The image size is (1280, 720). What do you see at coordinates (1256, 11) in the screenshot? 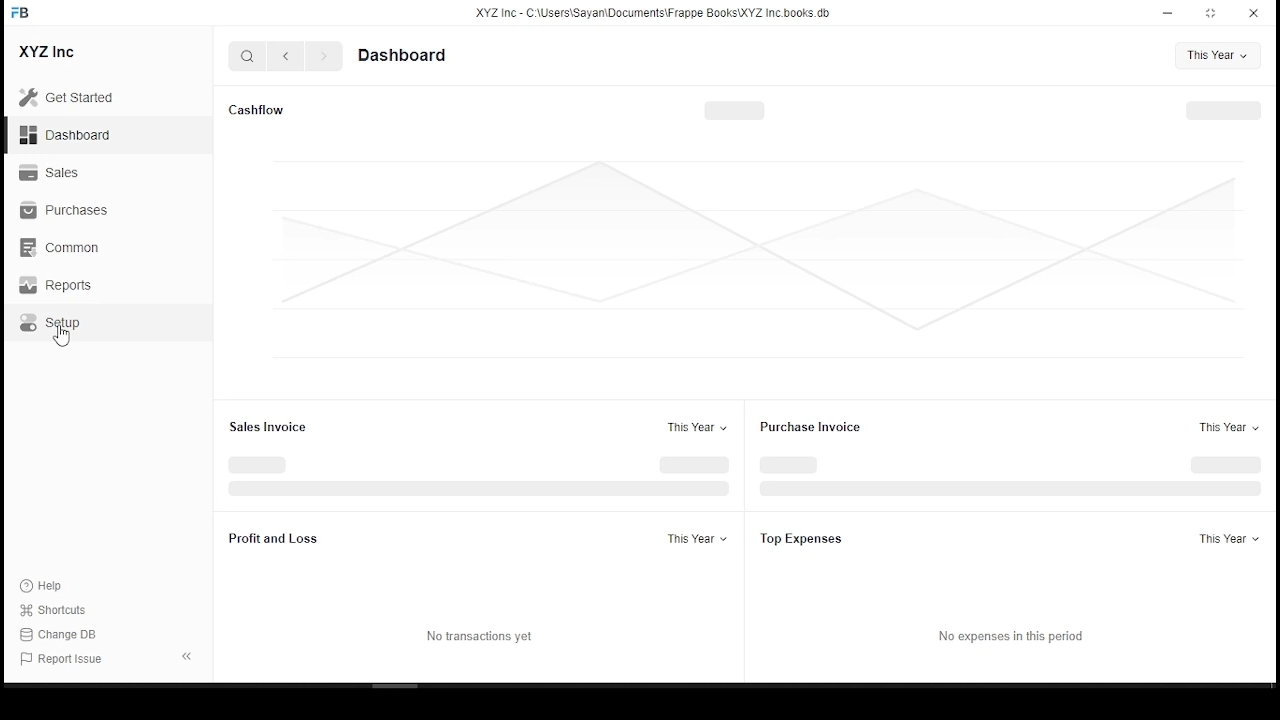
I see `close window` at bounding box center [1256, 11].